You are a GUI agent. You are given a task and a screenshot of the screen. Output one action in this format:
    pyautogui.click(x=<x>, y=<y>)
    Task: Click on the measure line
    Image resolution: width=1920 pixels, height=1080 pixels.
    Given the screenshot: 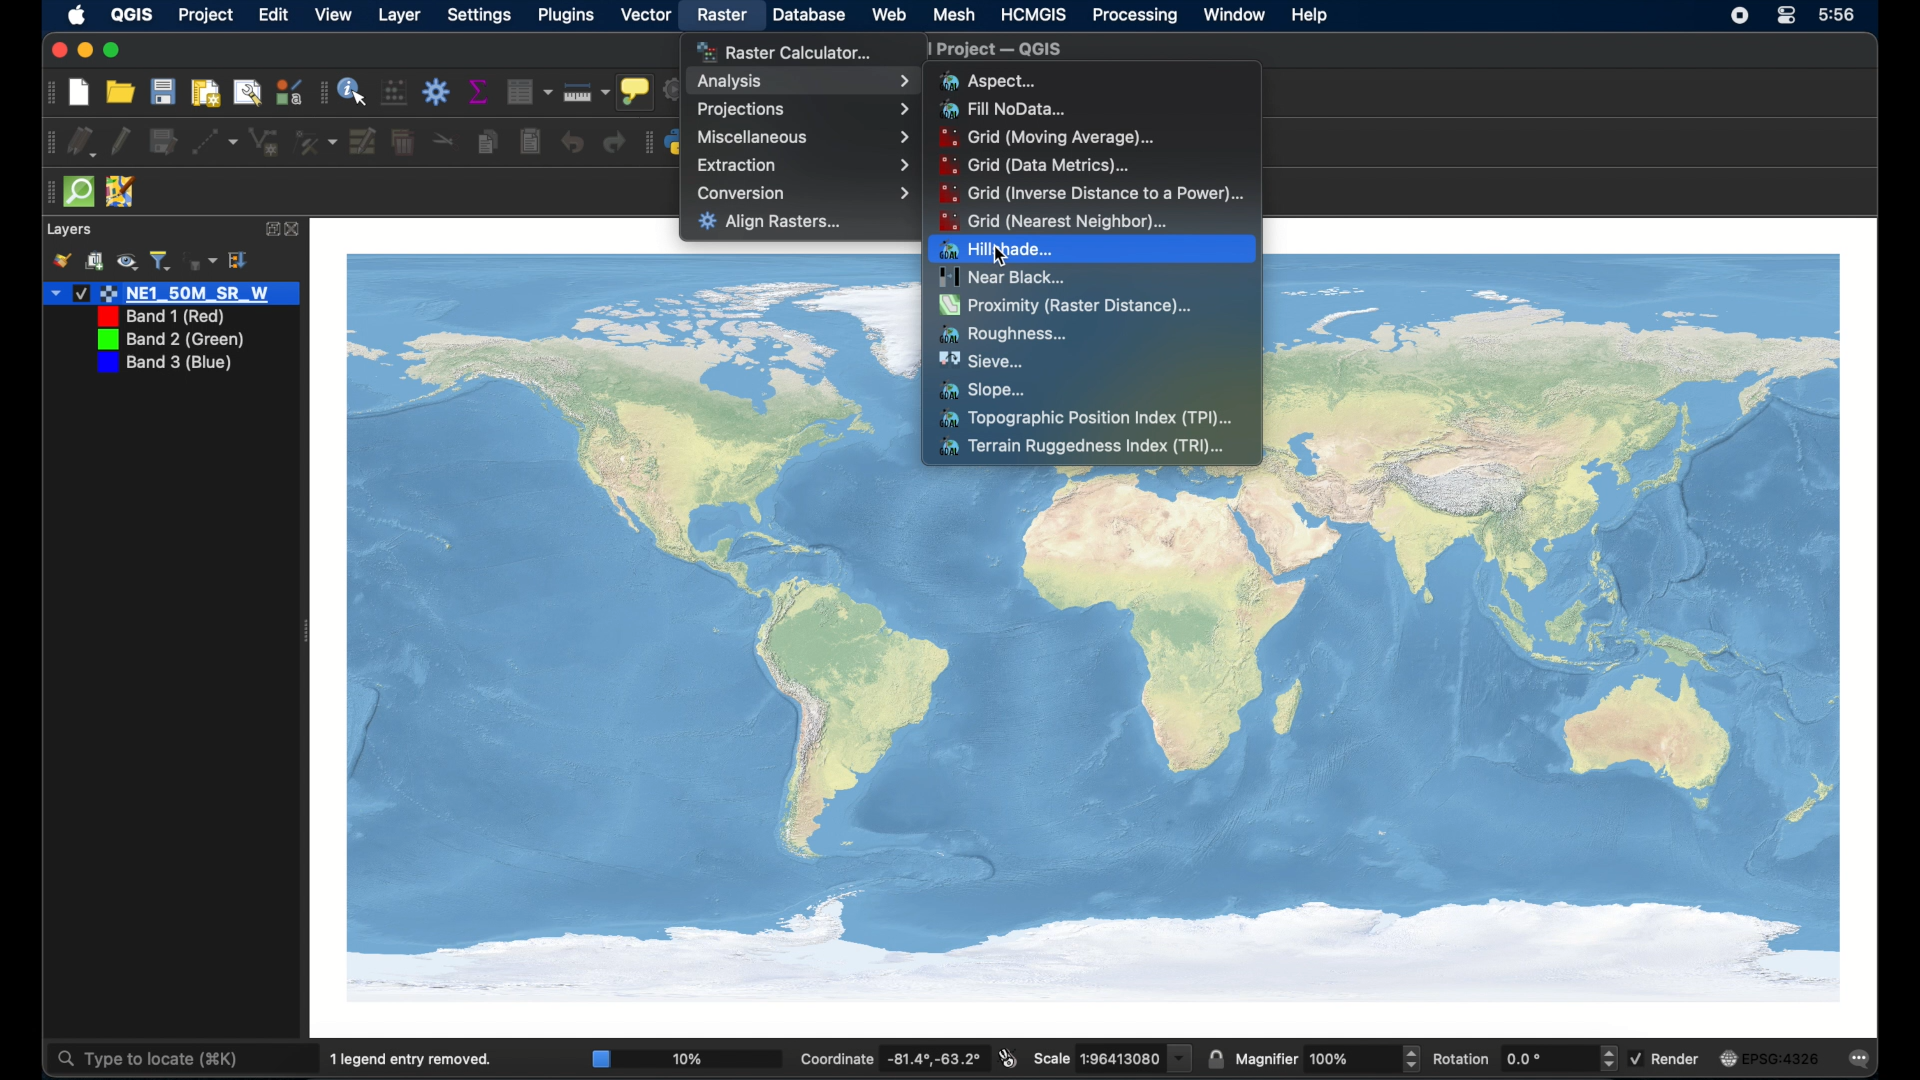 What is the action you would take?
    pyautogui.click(x=585, y=92)
    